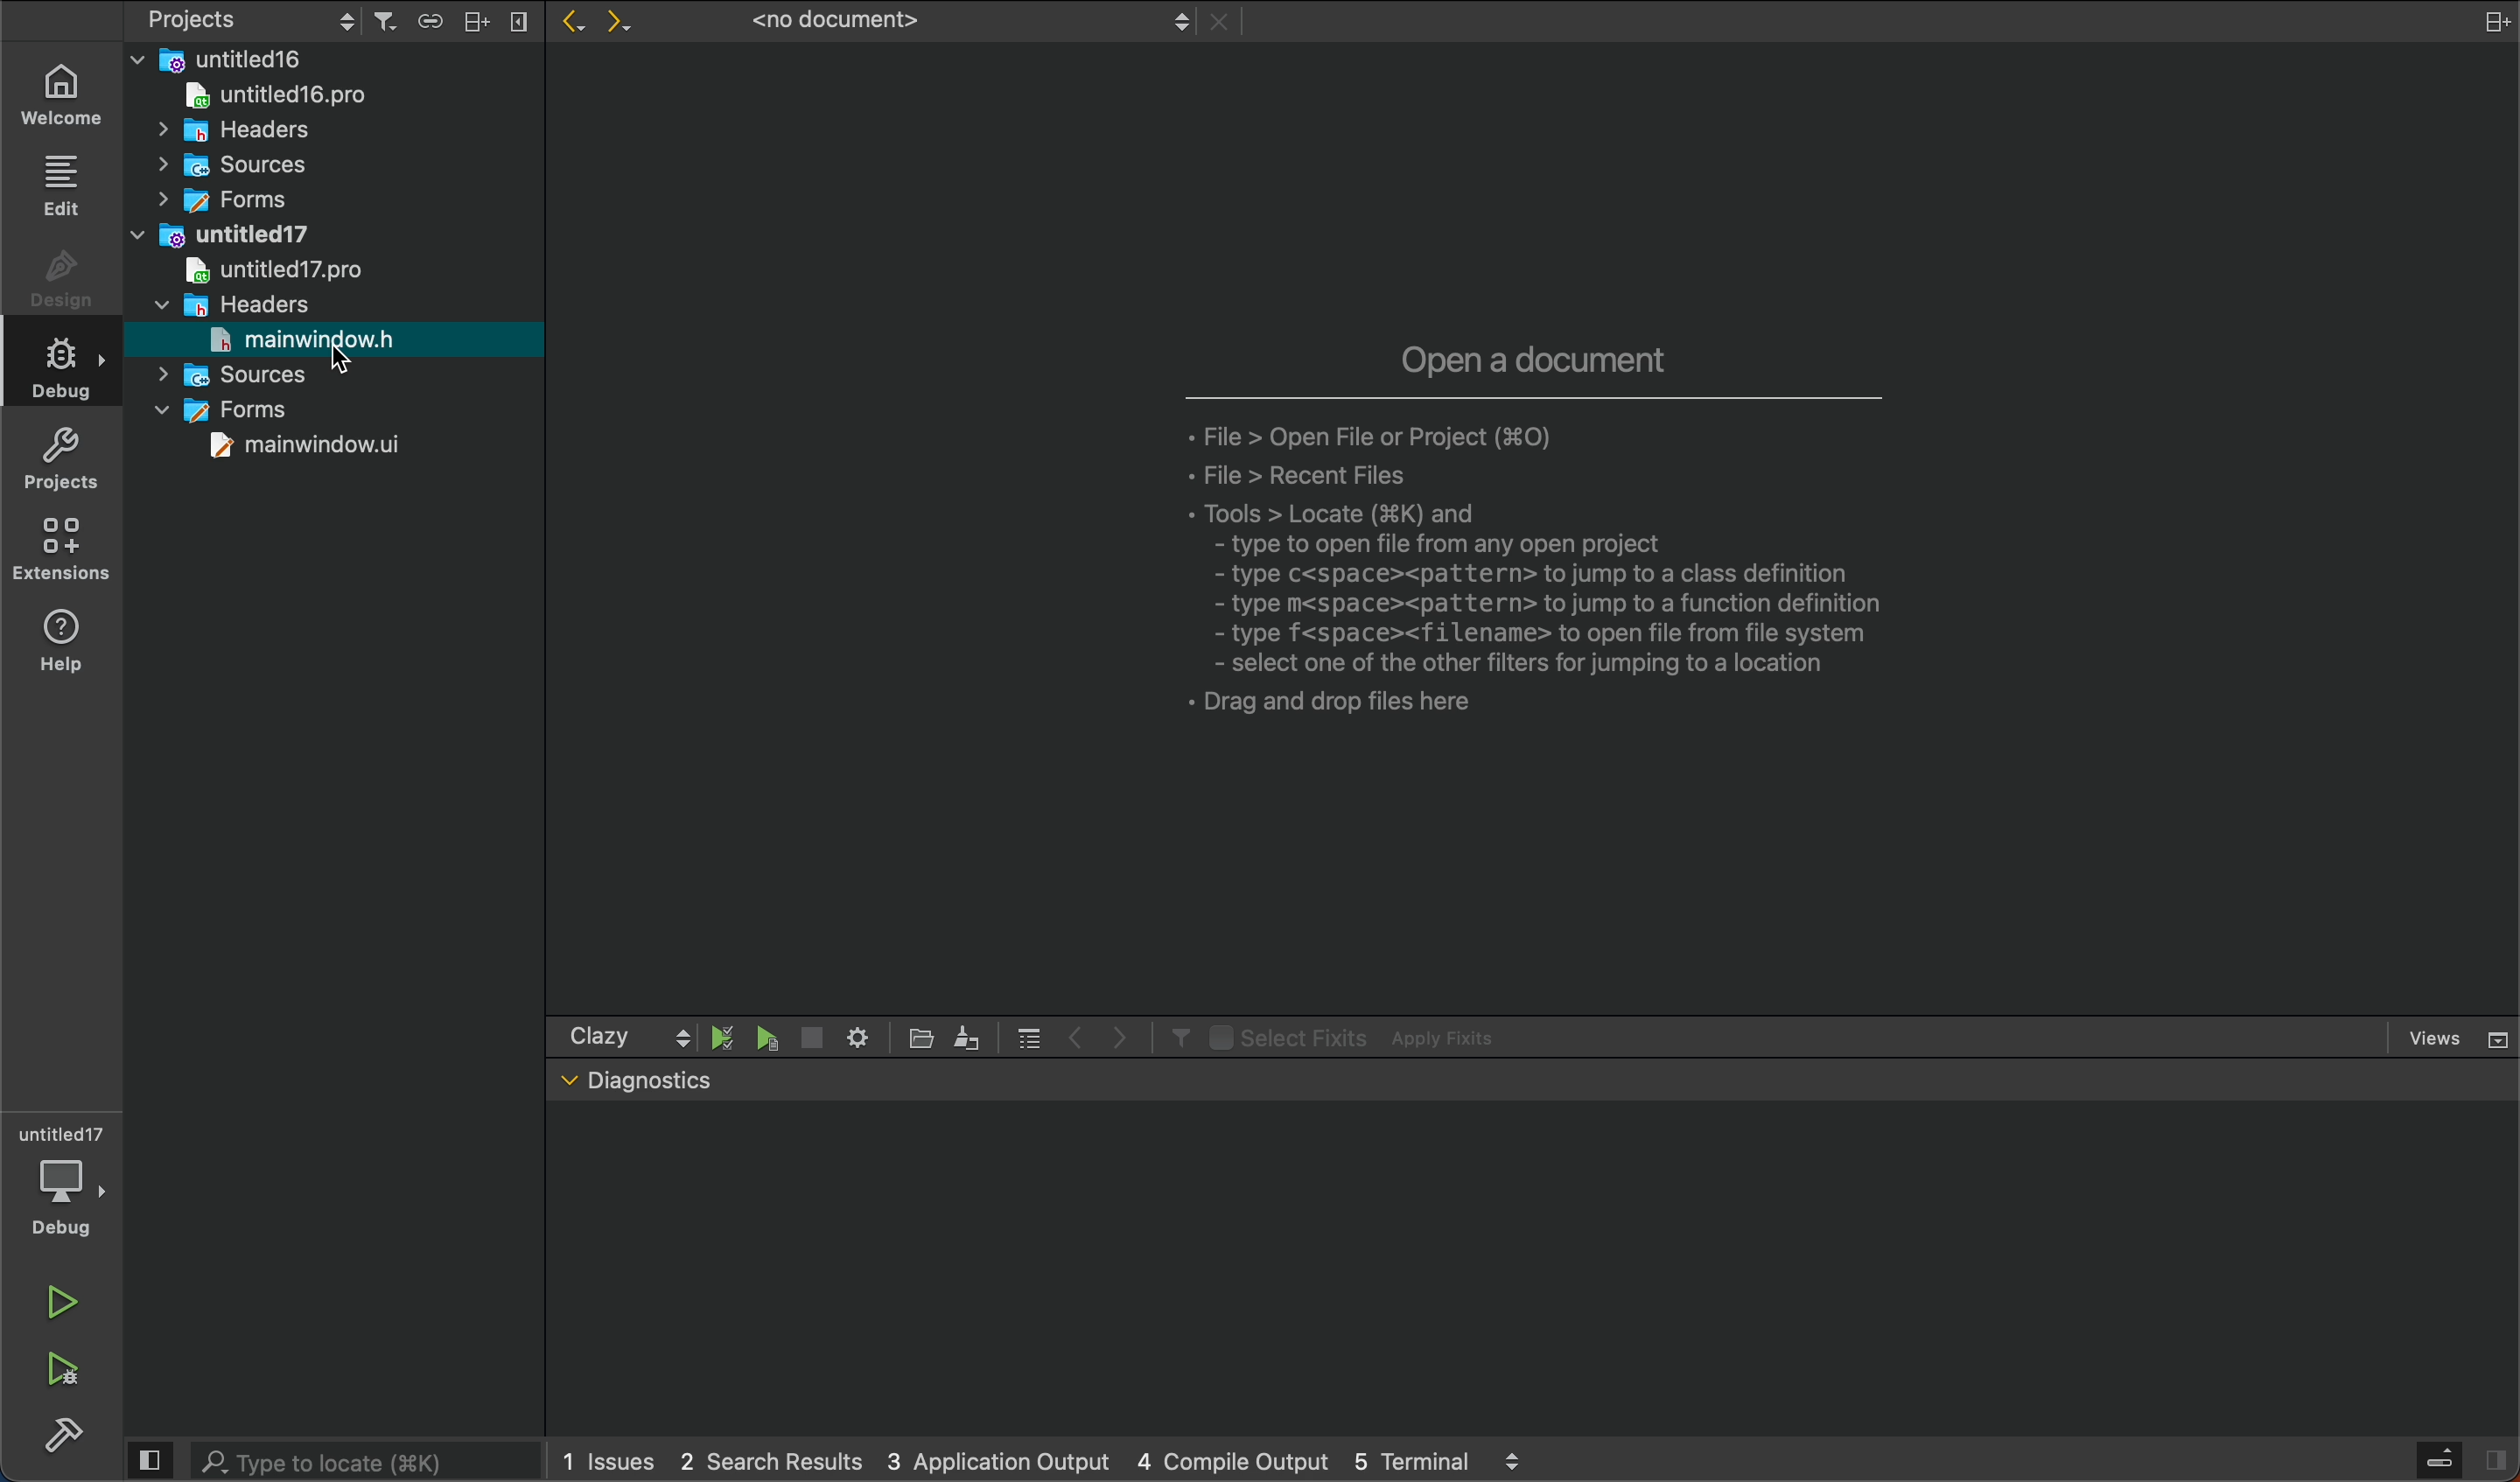 Image resolution: width=2520 pixels, height=1482 pixels. Describe the element at coordinates (268, 270) in the screenshot. I see `untitled17.pro` at that location.